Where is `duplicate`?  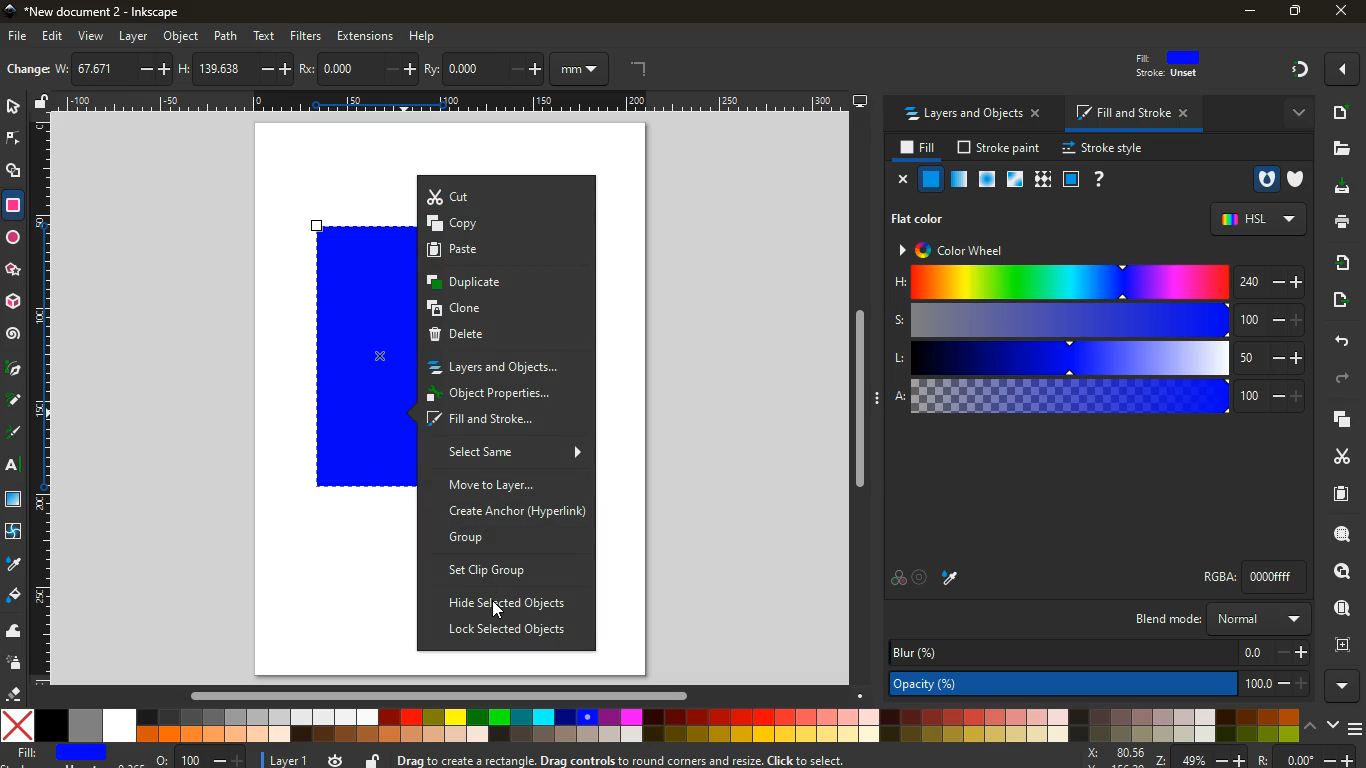 duplicate is located at coordinates (505, 283).